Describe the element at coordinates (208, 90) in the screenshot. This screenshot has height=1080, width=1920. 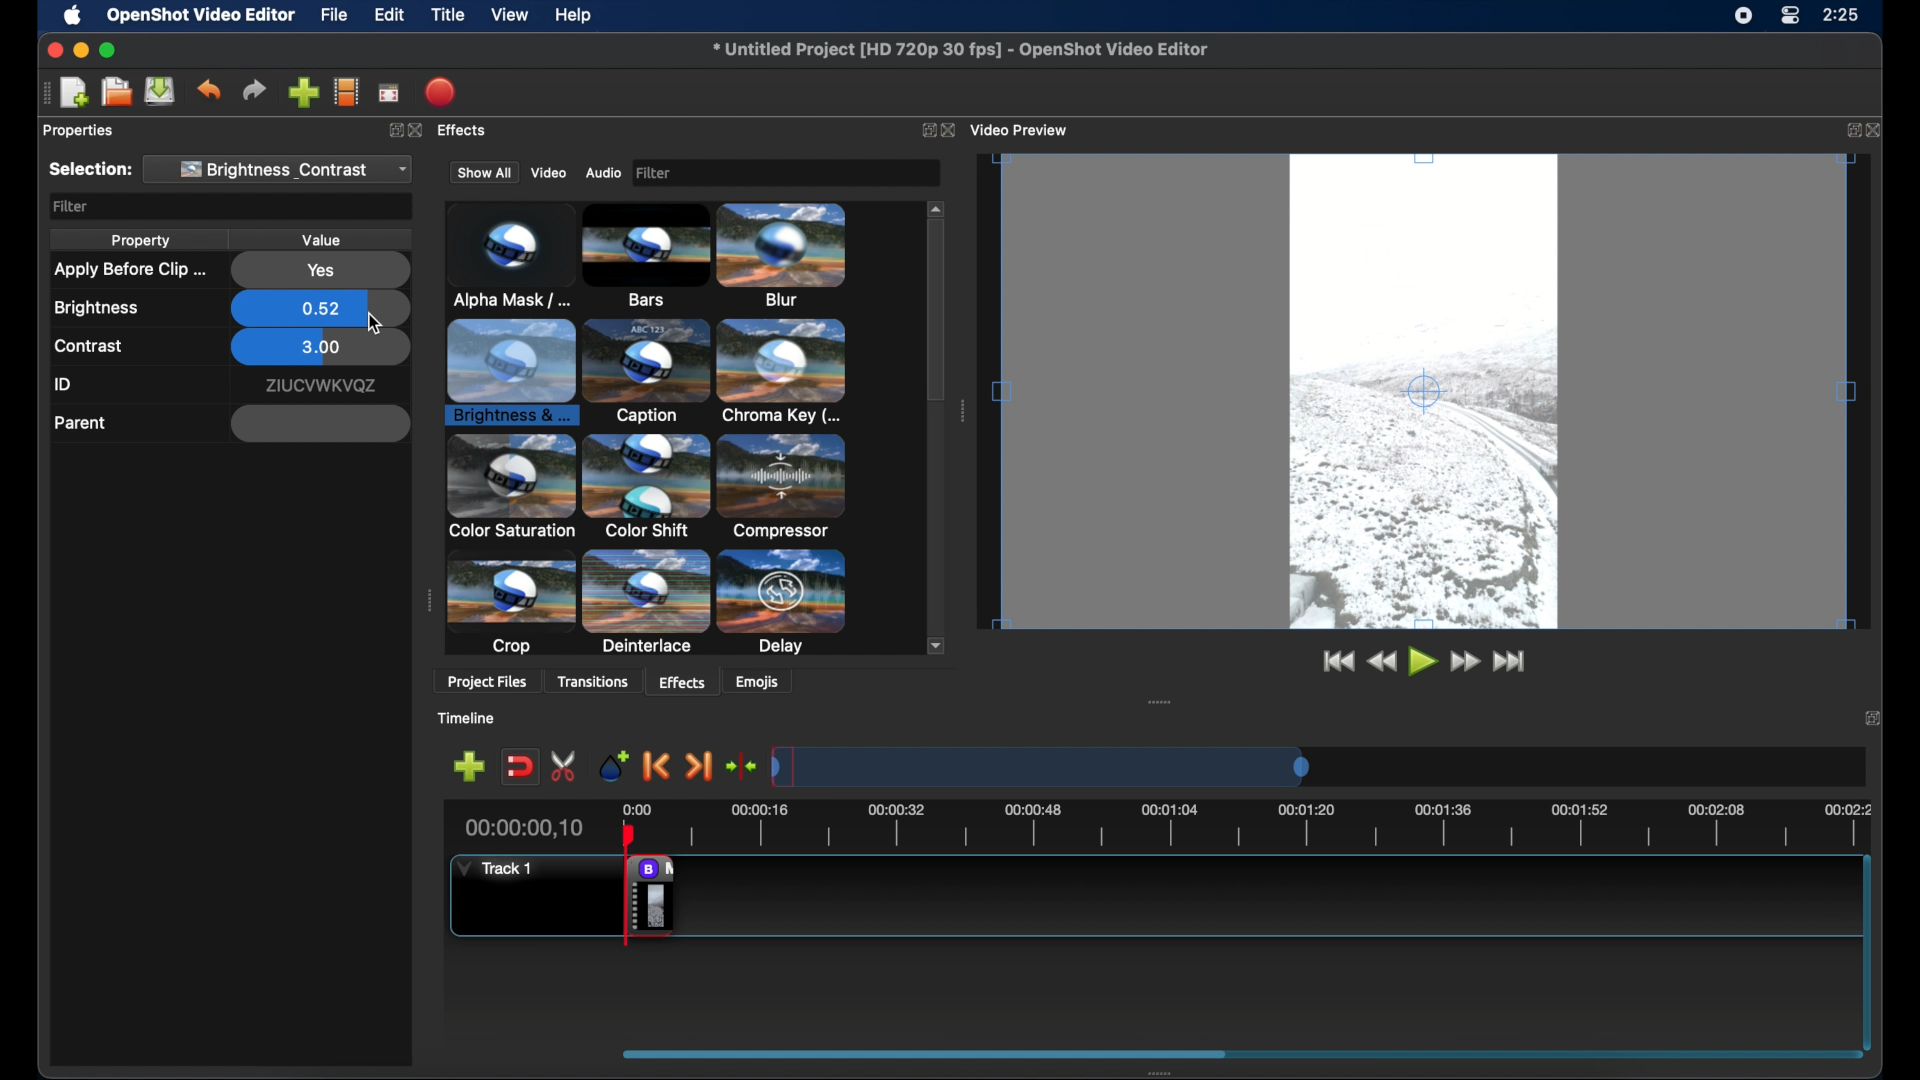
I see `undo` at that location.